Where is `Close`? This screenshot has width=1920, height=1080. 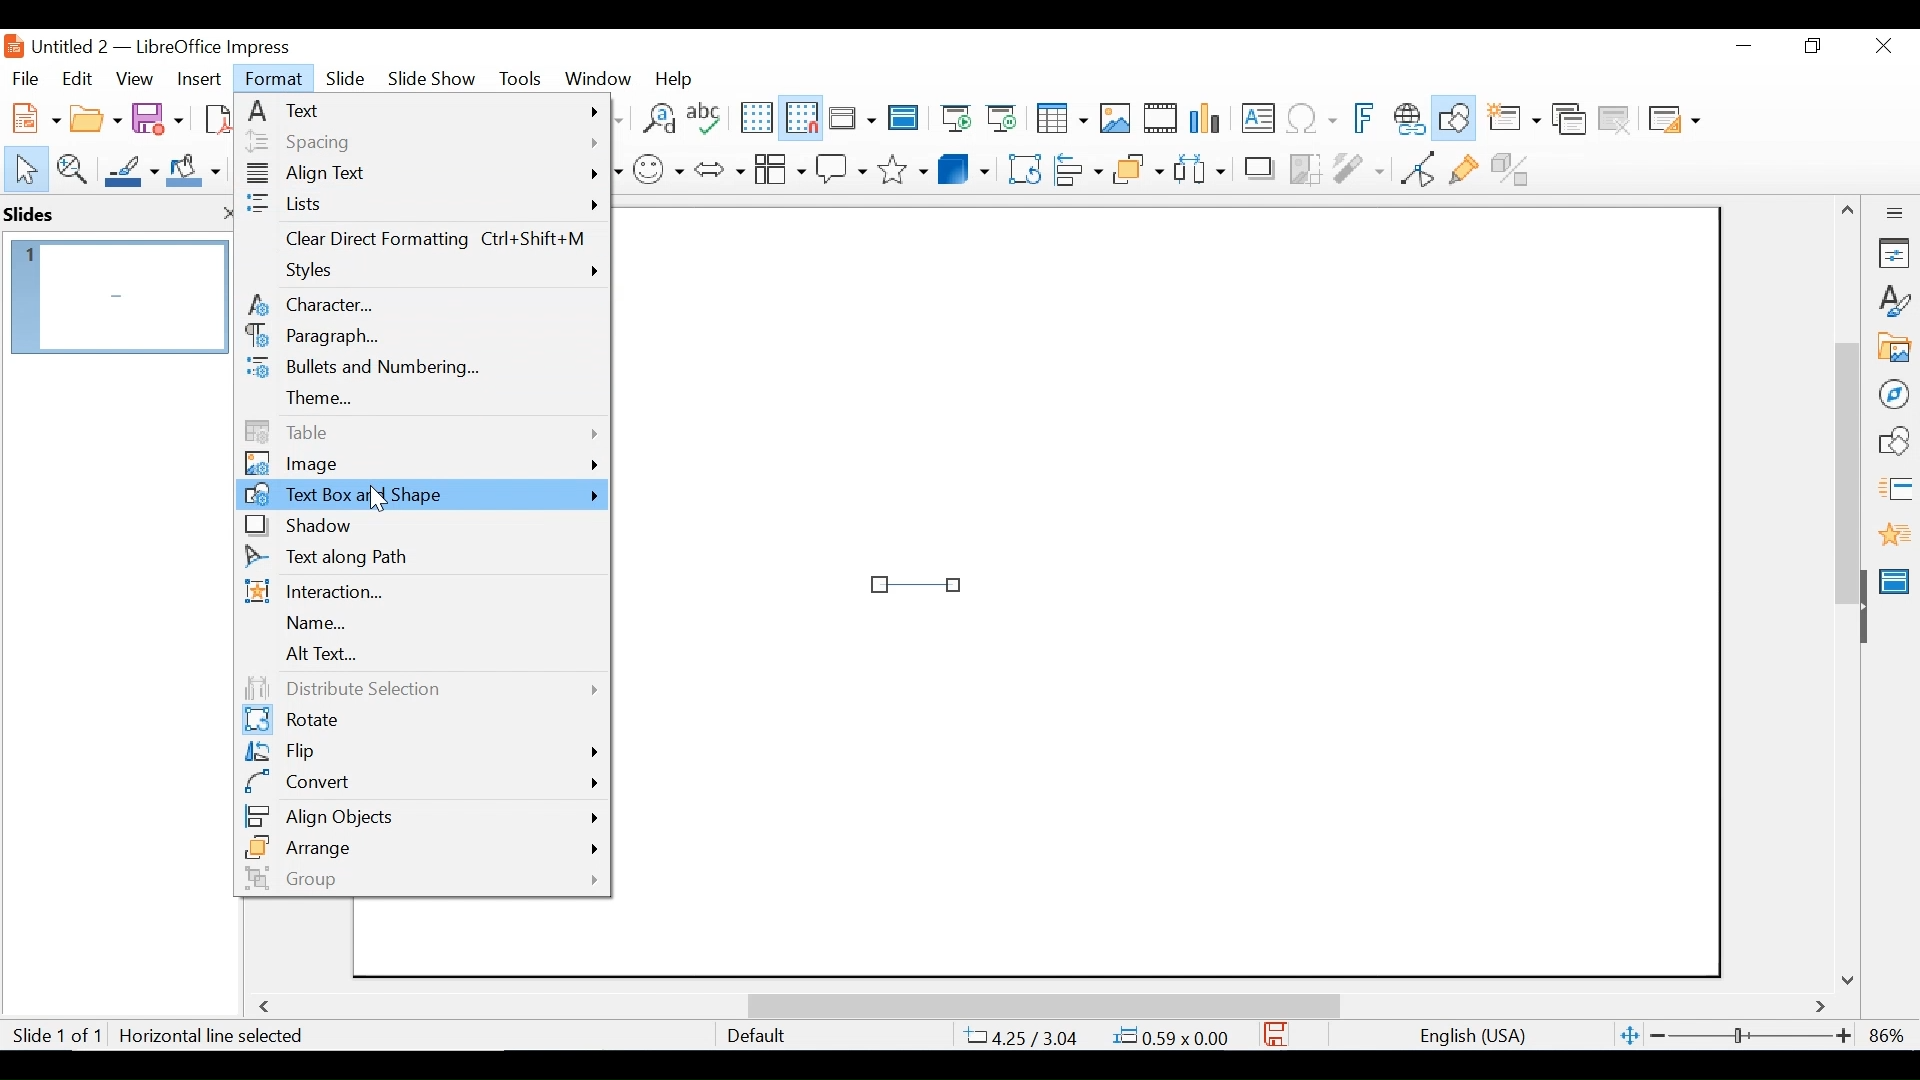 Close is located at coordinates (1881, 47).